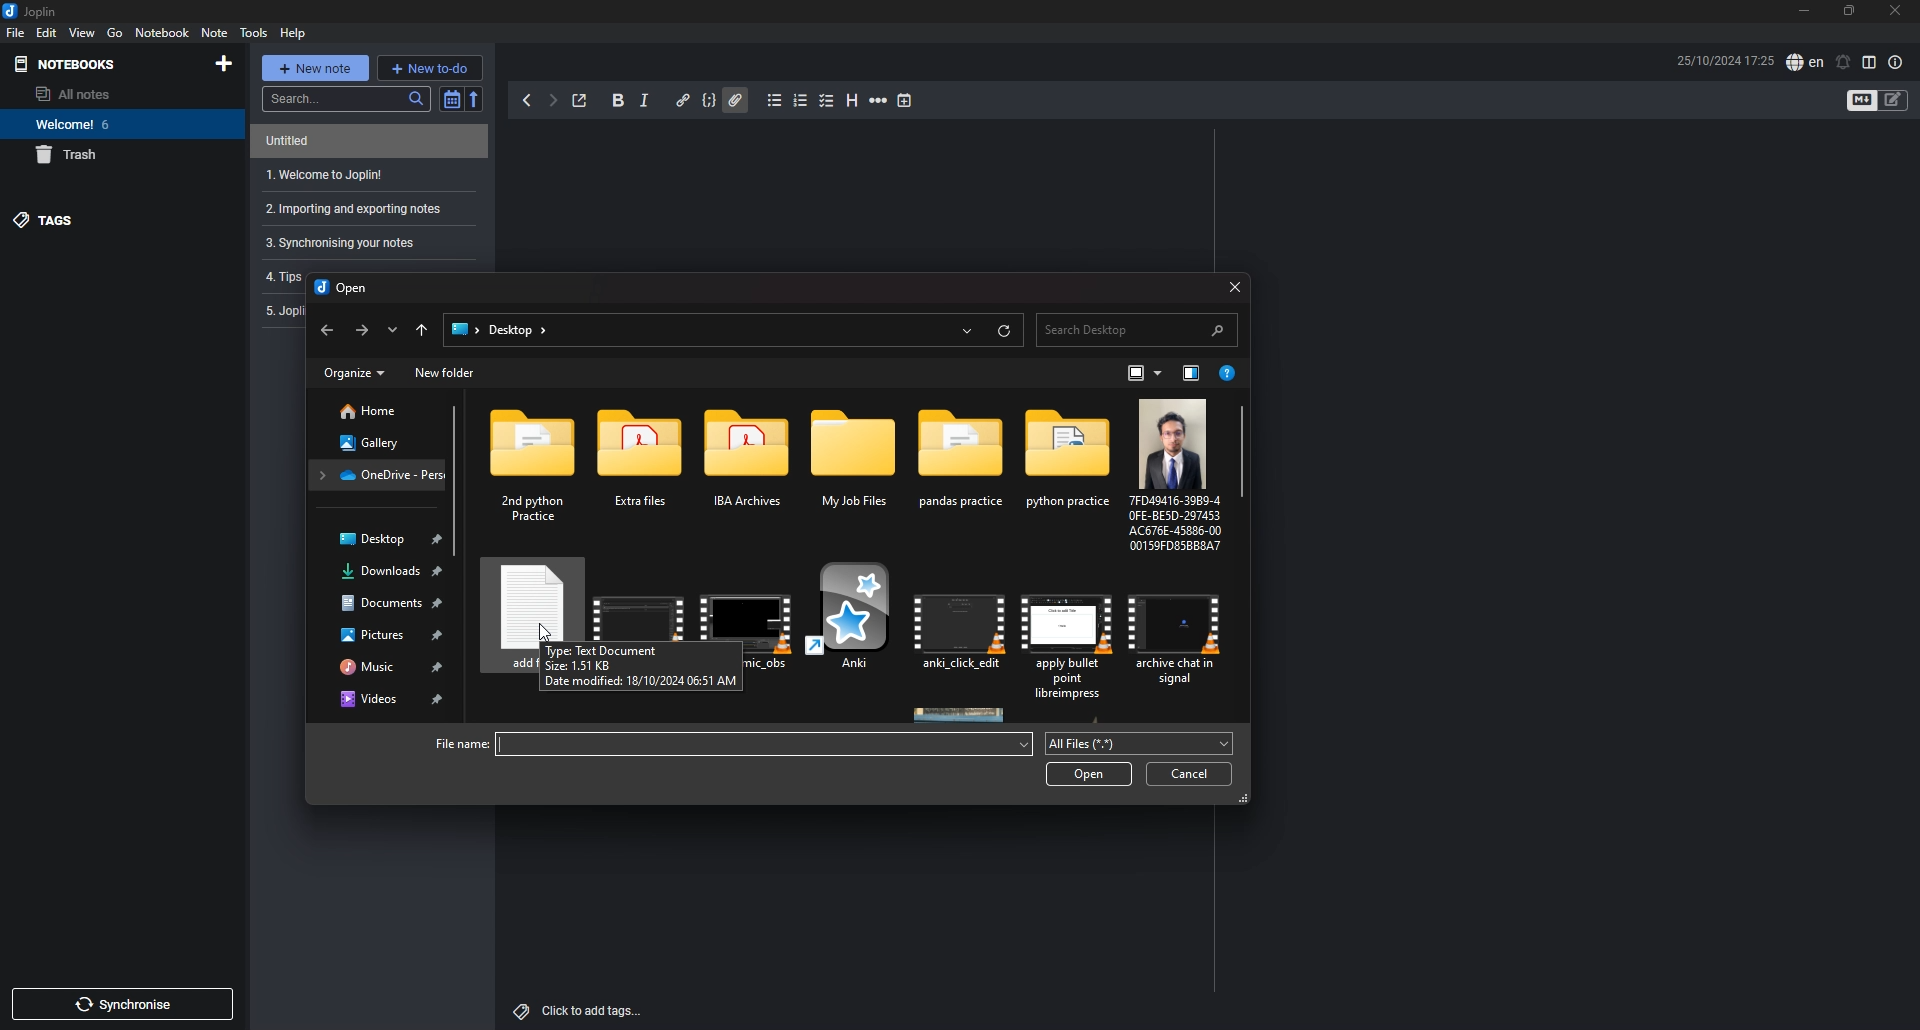 The width and height of the screenshot is (1920, 1030). What do you see at coordinates (283, 311) in the screenshot?
I see `5. joplin Privacy Policy` at bounding box center [283, 311].